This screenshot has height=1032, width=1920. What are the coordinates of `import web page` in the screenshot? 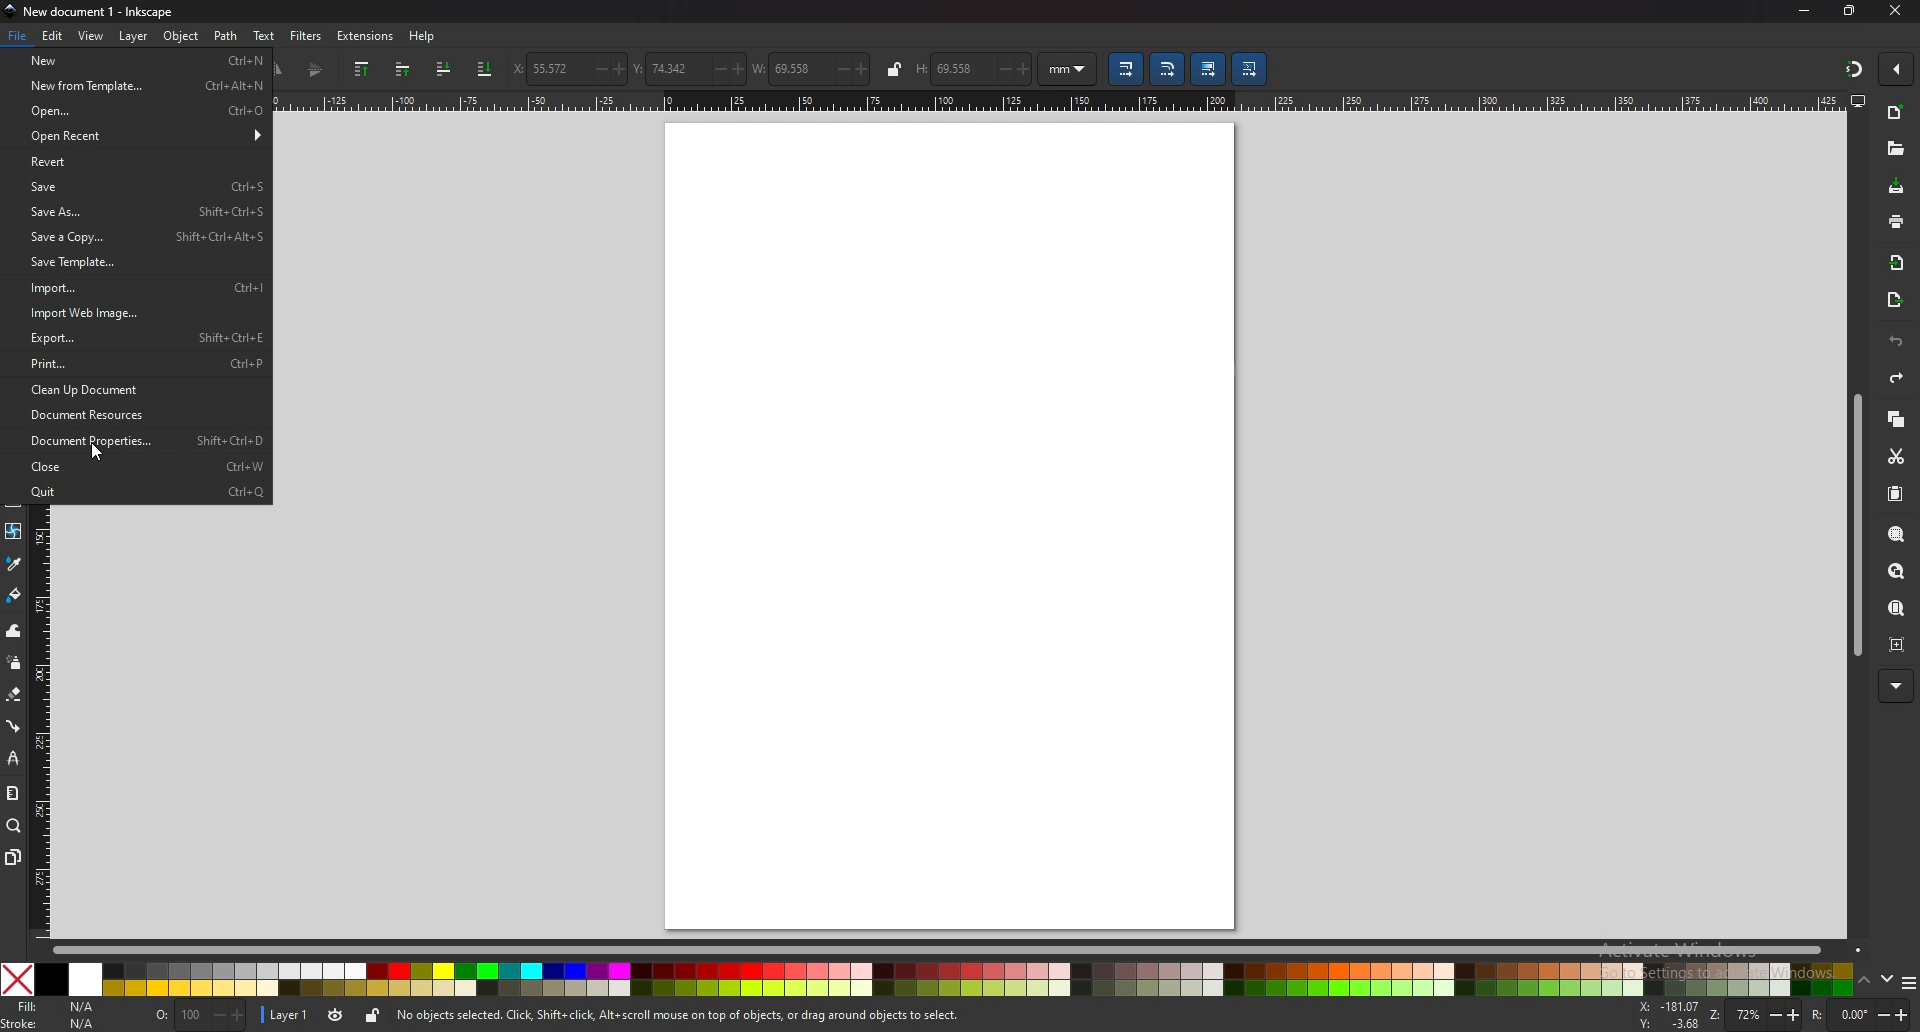 It's located at (134, 314).